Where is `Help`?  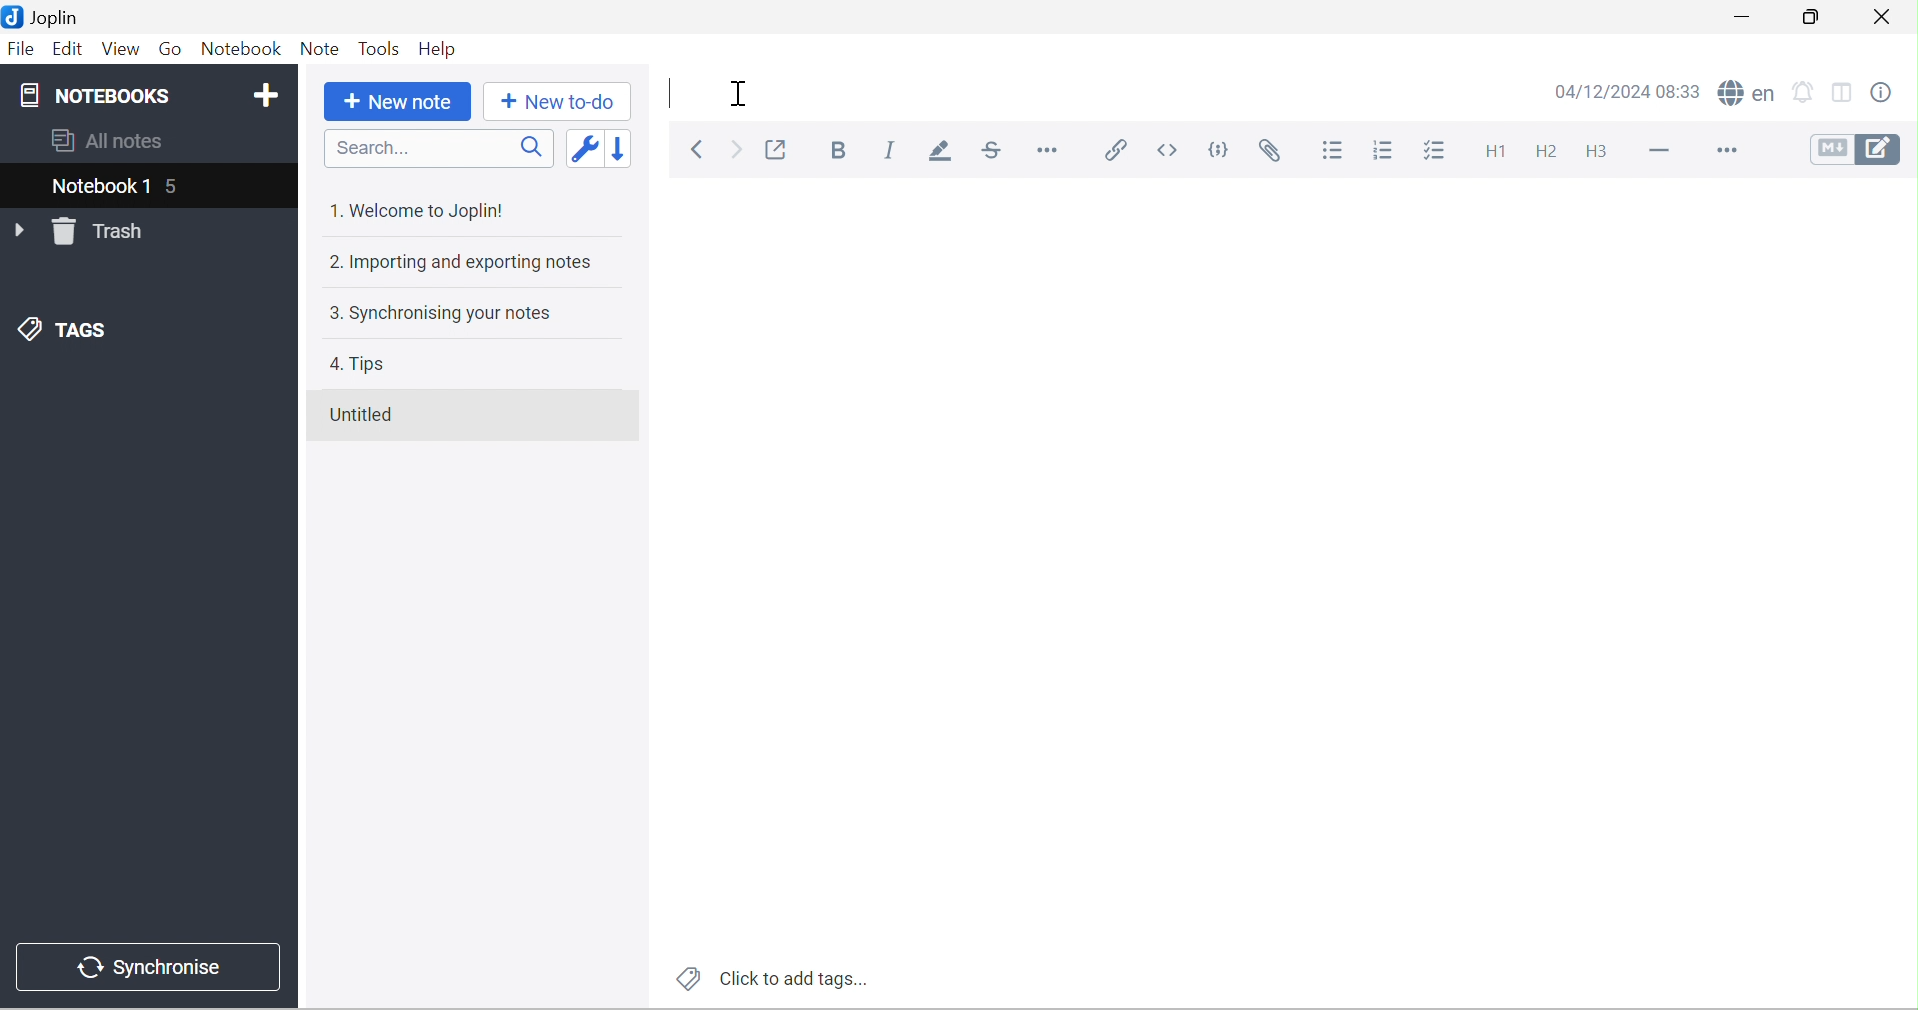
Help is located at coordinates (439, 49).